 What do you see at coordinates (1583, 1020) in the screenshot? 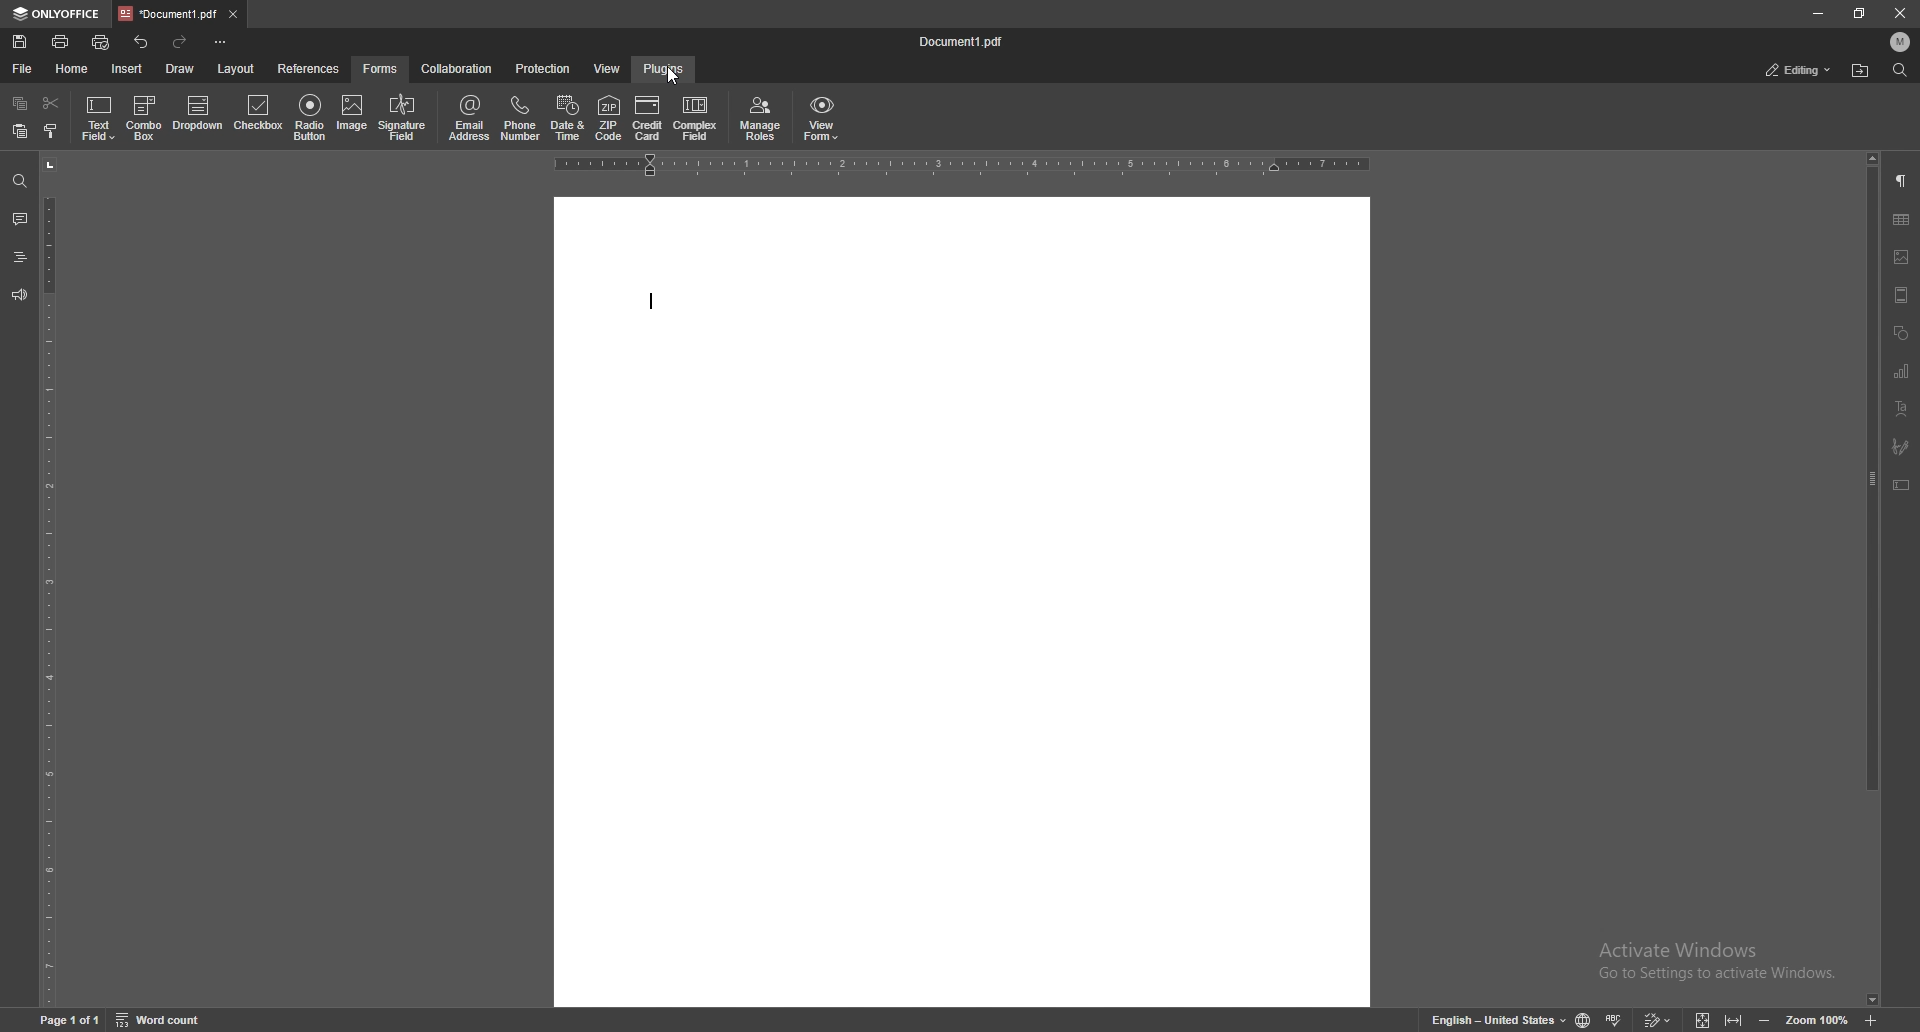
I see `change doc language` at bounding box center [1583, 1020].